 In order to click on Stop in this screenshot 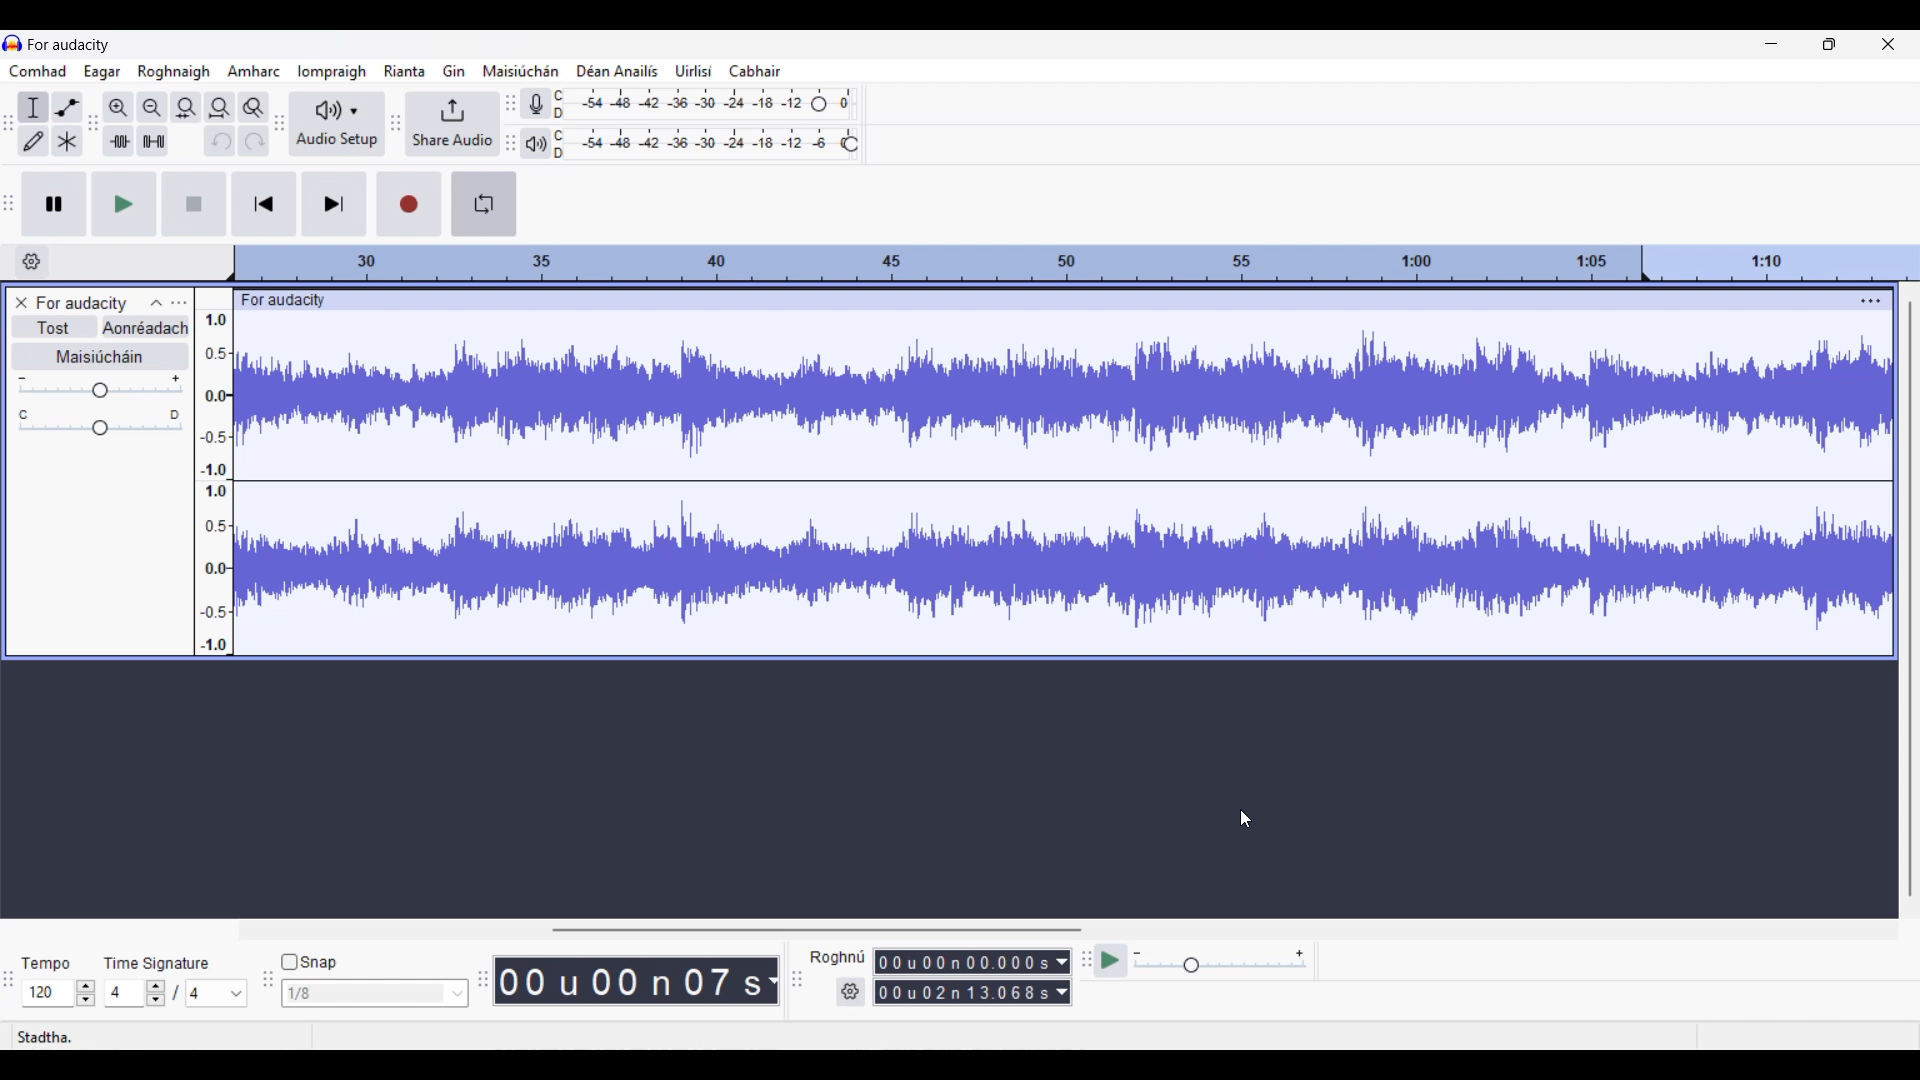, I will do `click(196, 204)`.